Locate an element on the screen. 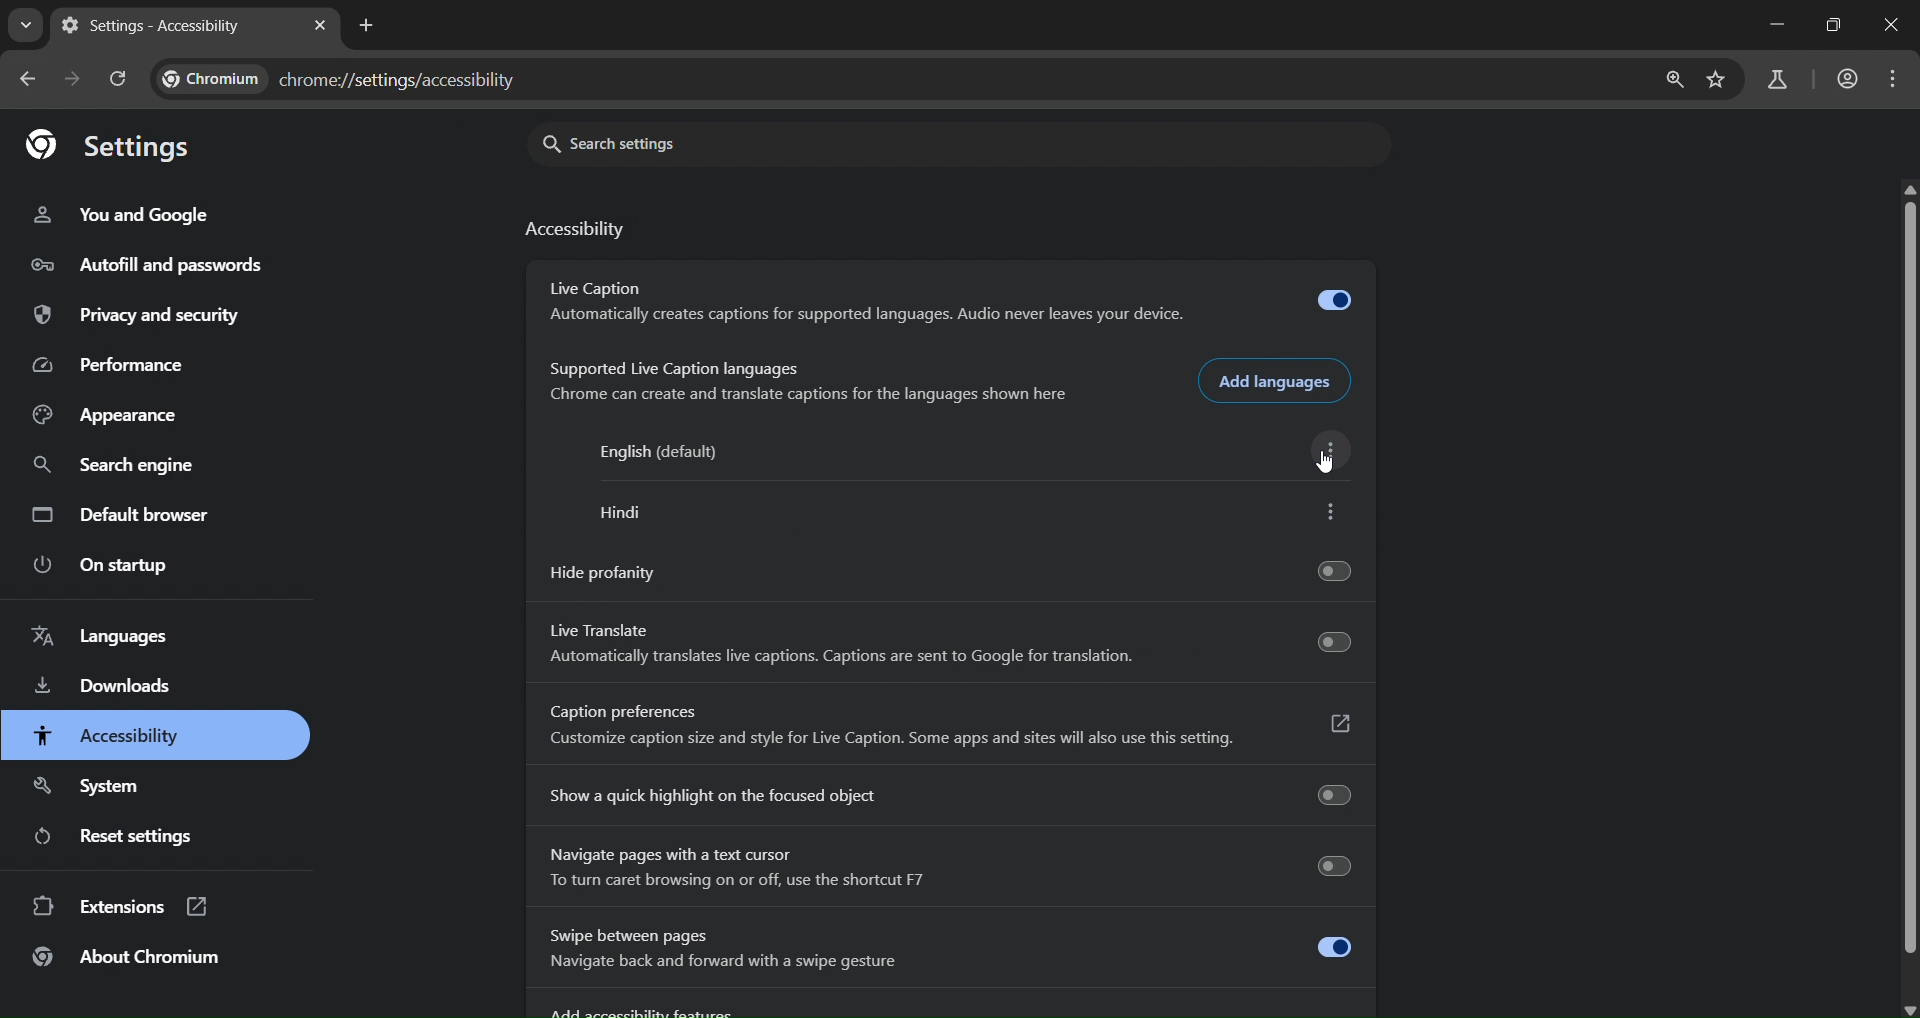 The image size is (1920, 1018). Chromium is located at coordinates (212, 77).